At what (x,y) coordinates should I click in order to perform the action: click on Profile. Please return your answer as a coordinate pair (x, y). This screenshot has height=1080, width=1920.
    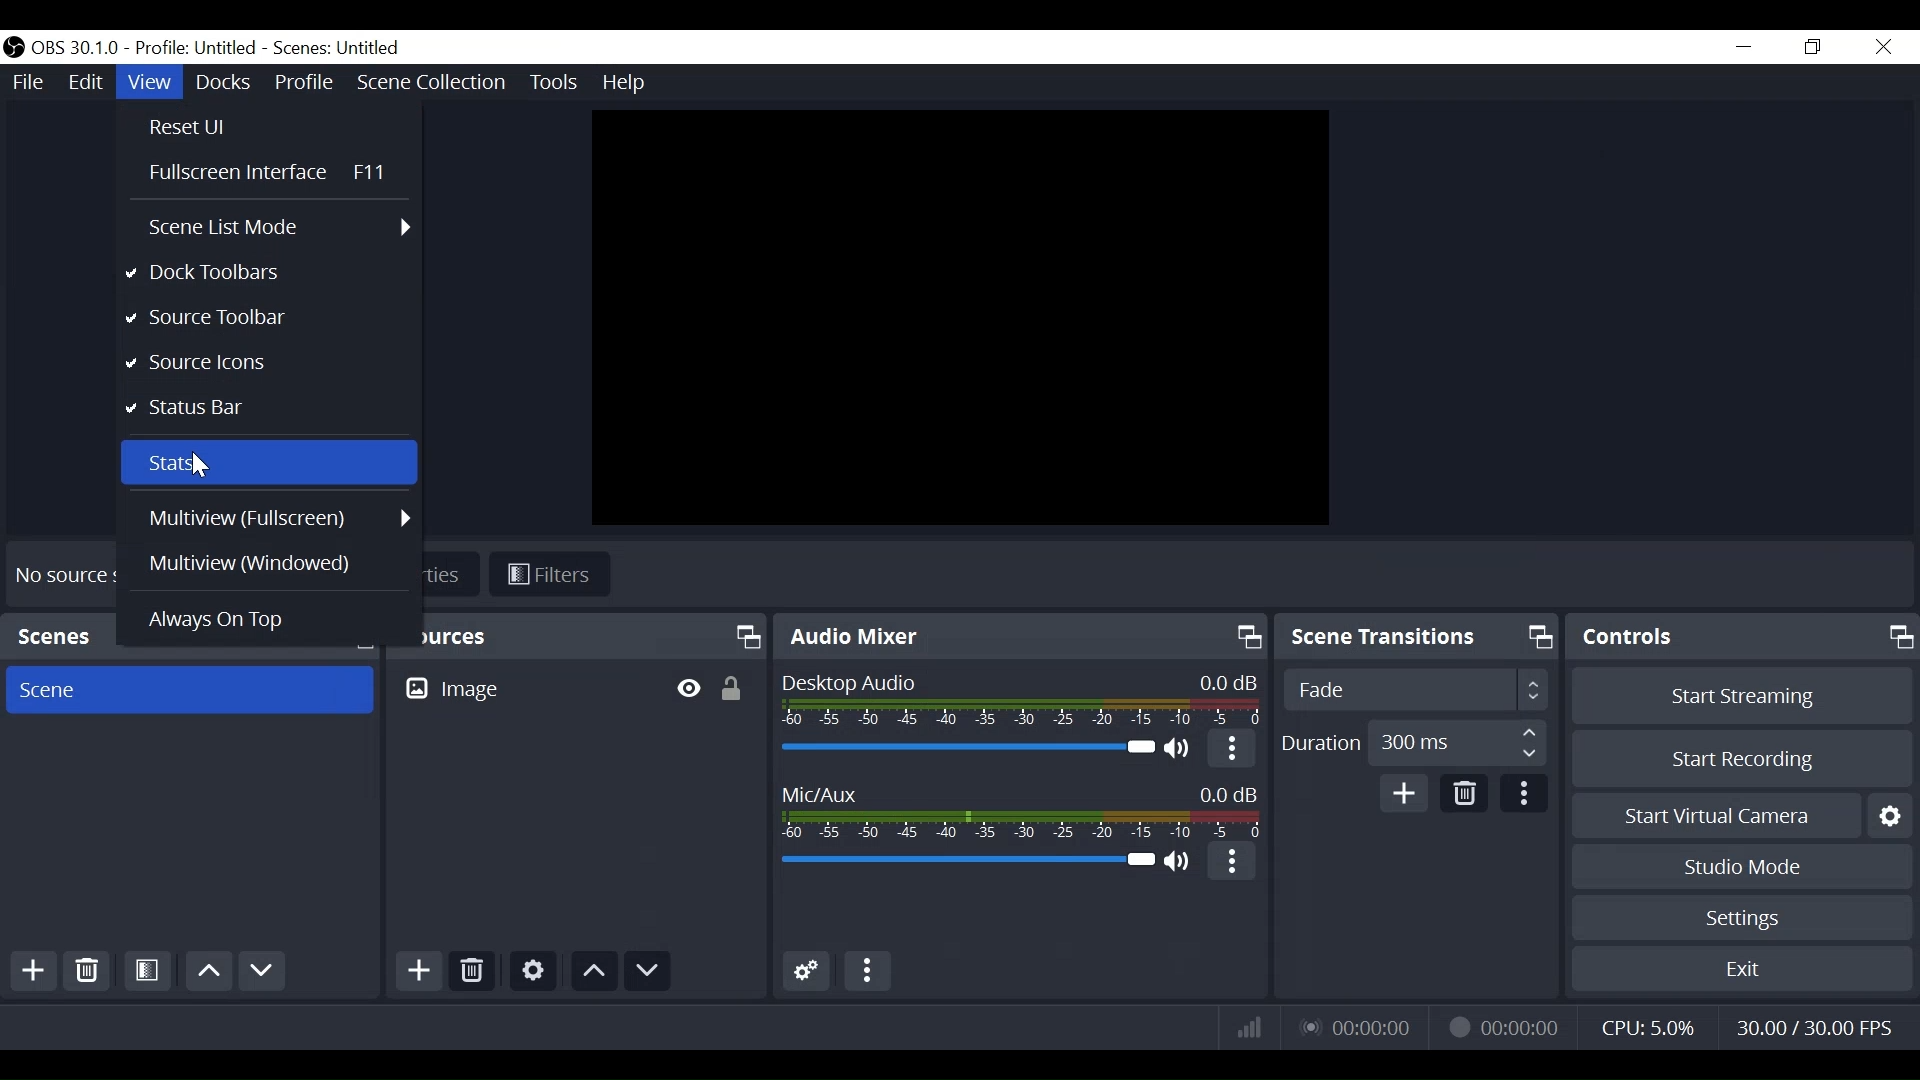
    Looking at the image, I should click on (307, 83).